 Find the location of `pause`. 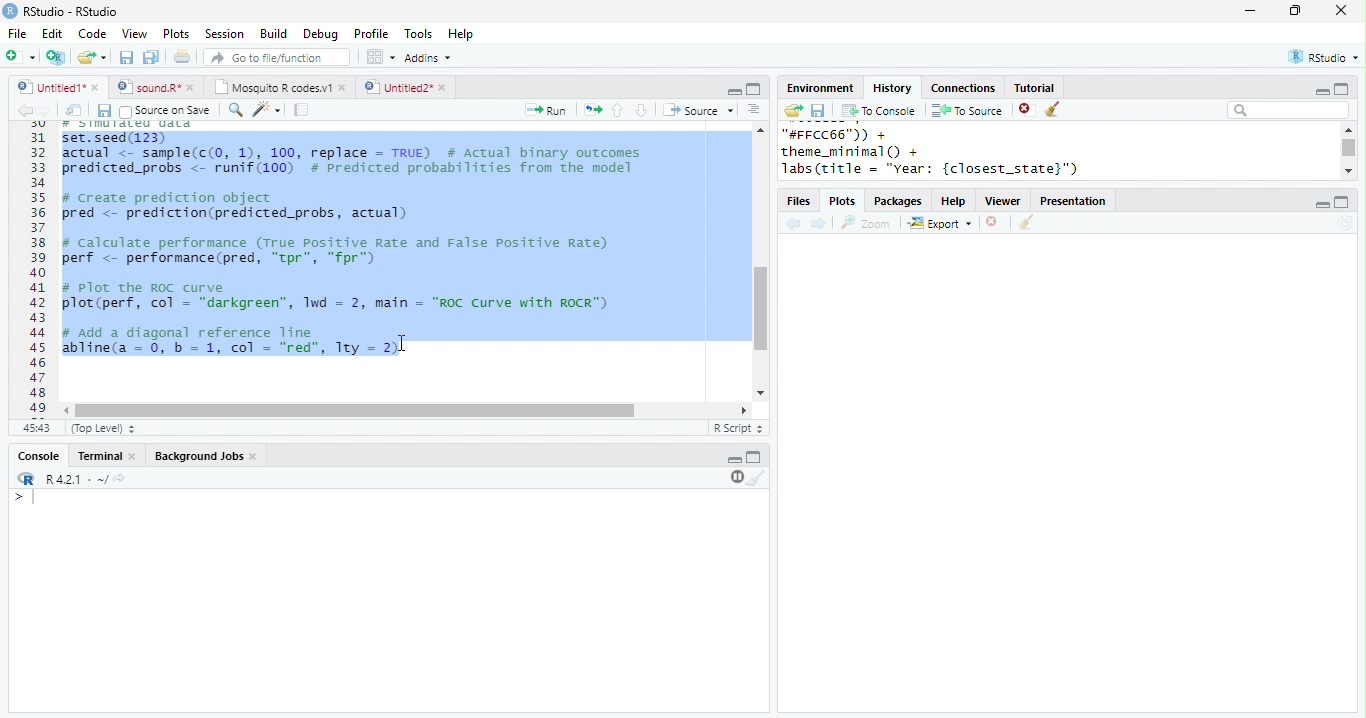

pause is located at coordinates (735, 477).